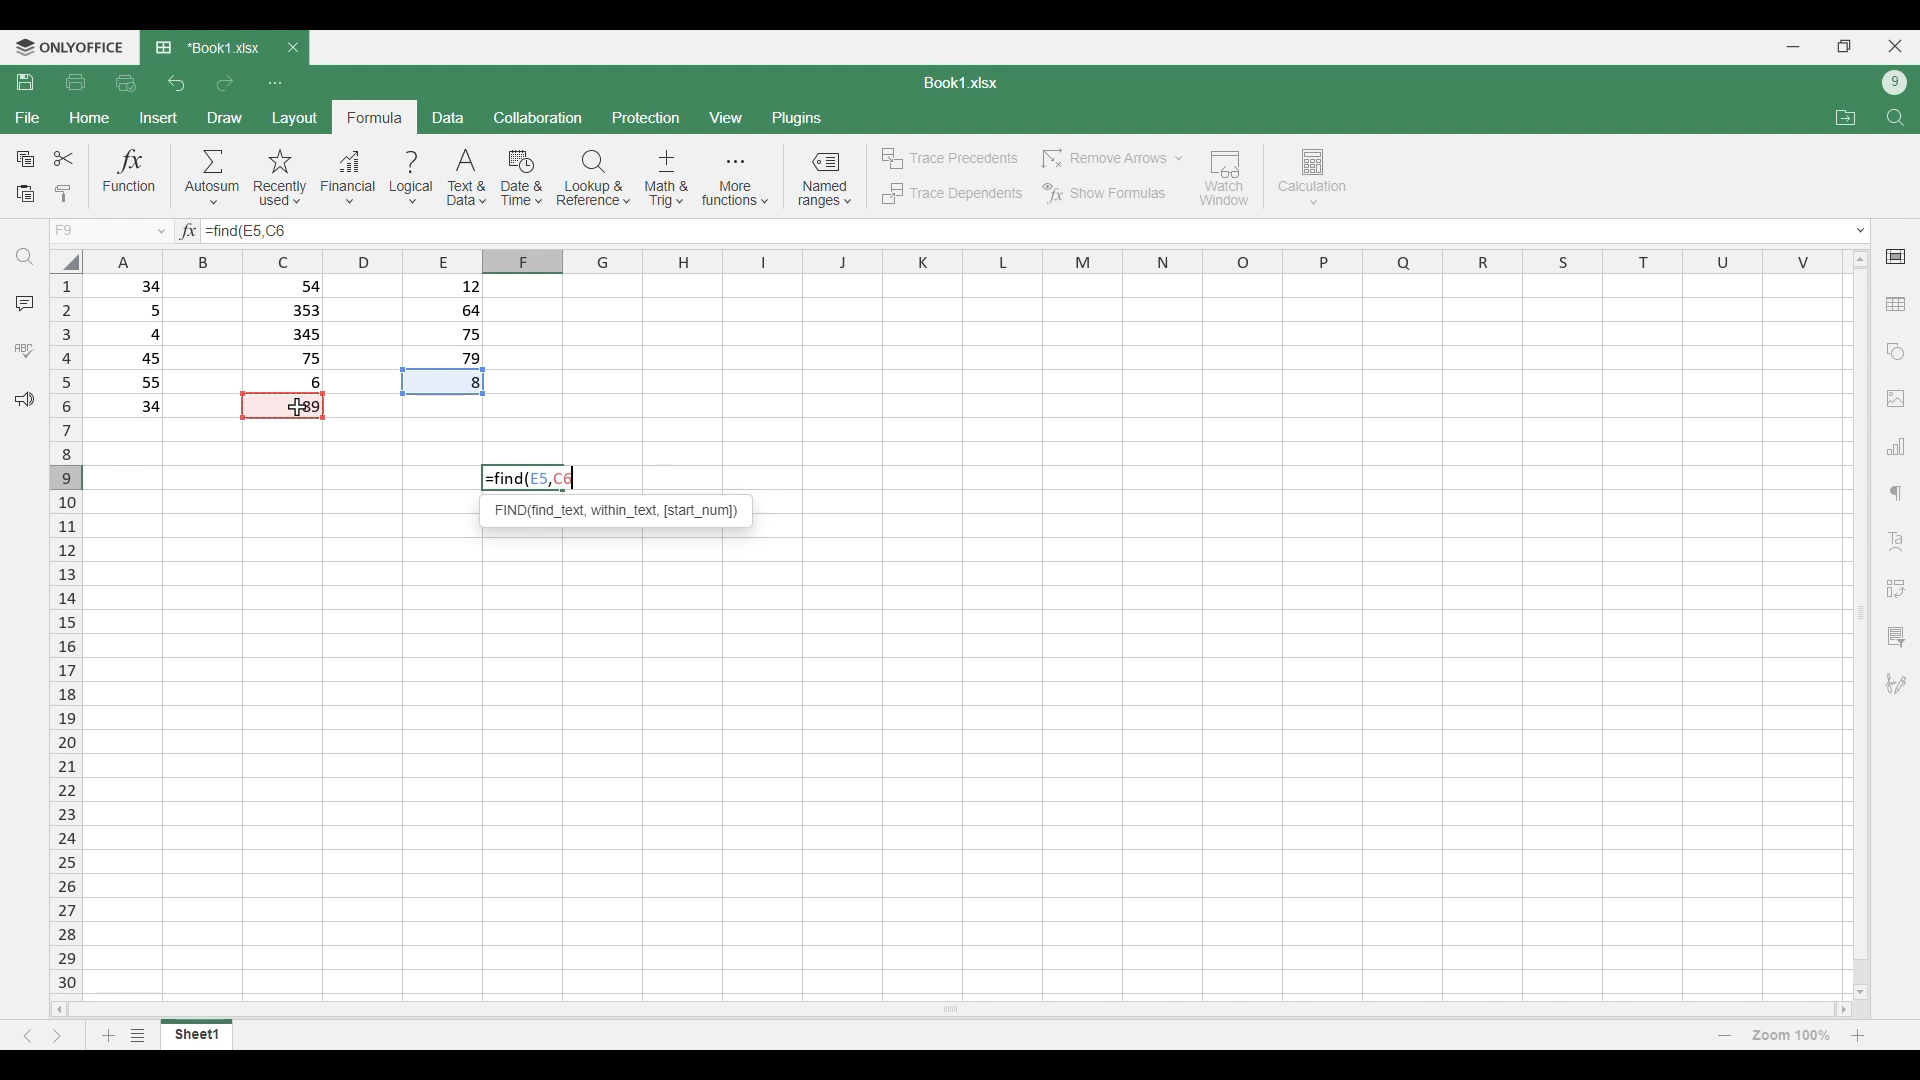  I want to click on Type in equation, so click(1059, 231).